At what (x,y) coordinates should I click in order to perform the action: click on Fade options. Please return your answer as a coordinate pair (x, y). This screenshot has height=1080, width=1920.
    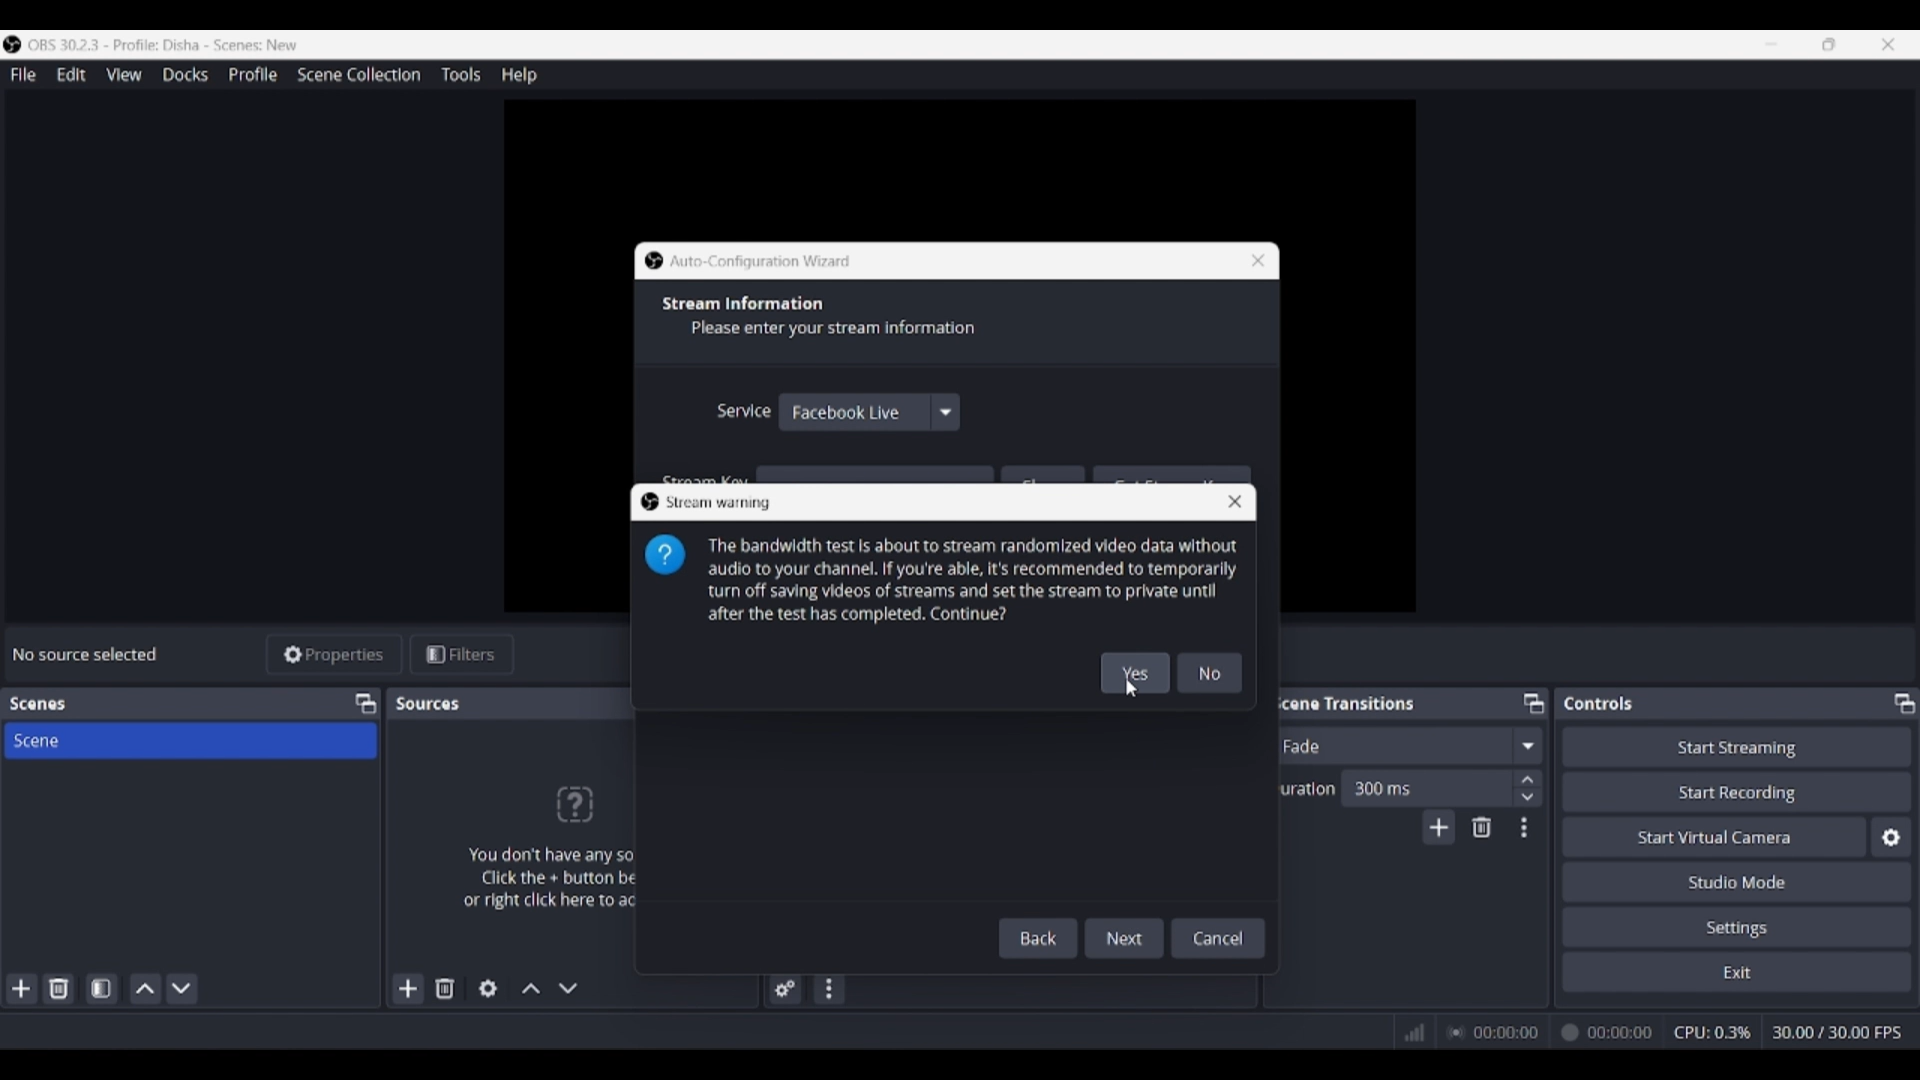
    Looking at the image, I should click on (1527, 745).